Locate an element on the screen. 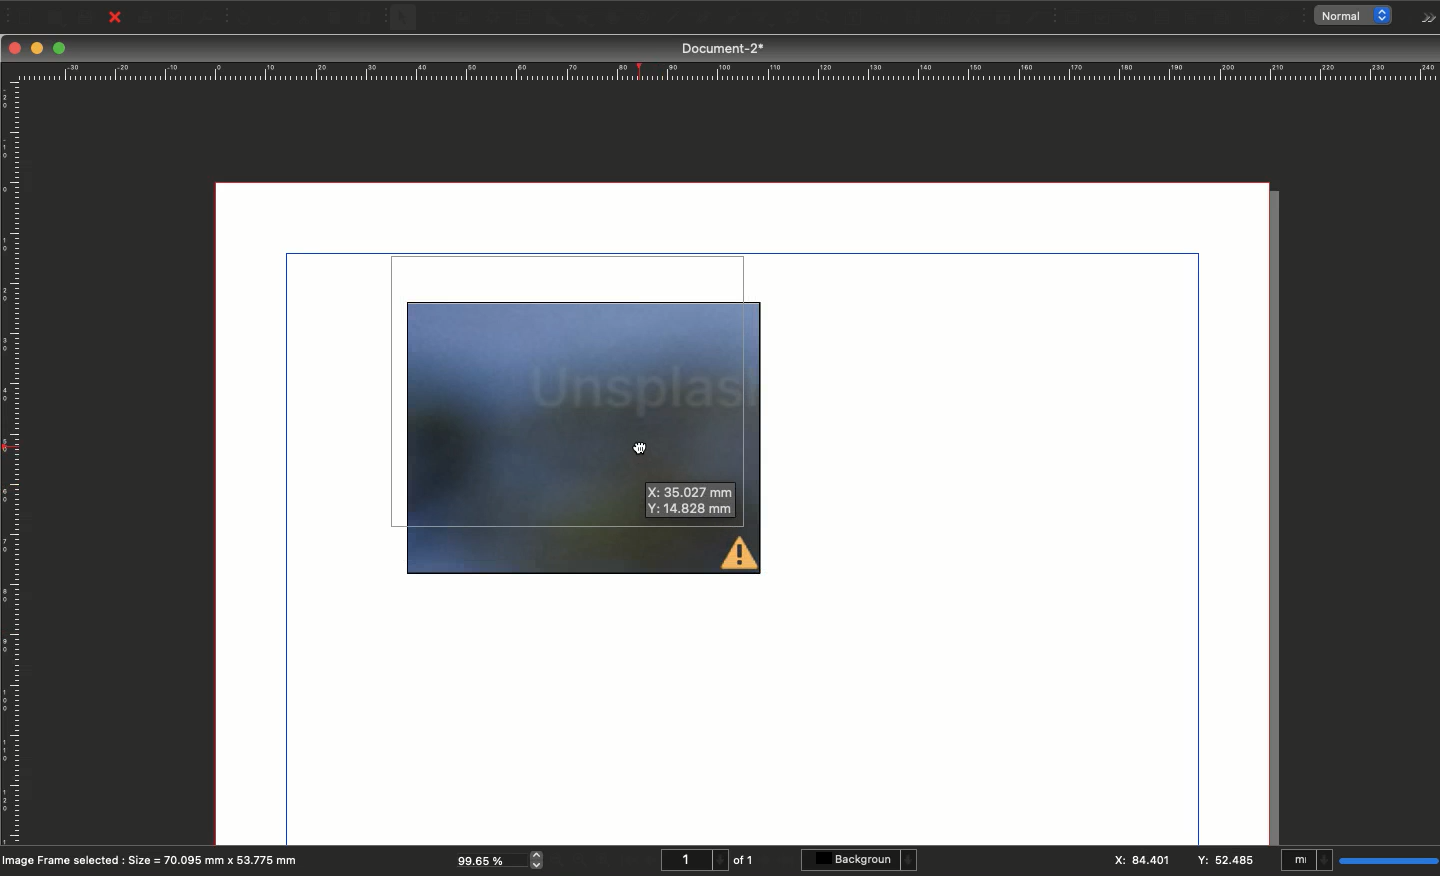 The width and height of the screenshot is (1440, 876). New is located at coordinates (22, 15).